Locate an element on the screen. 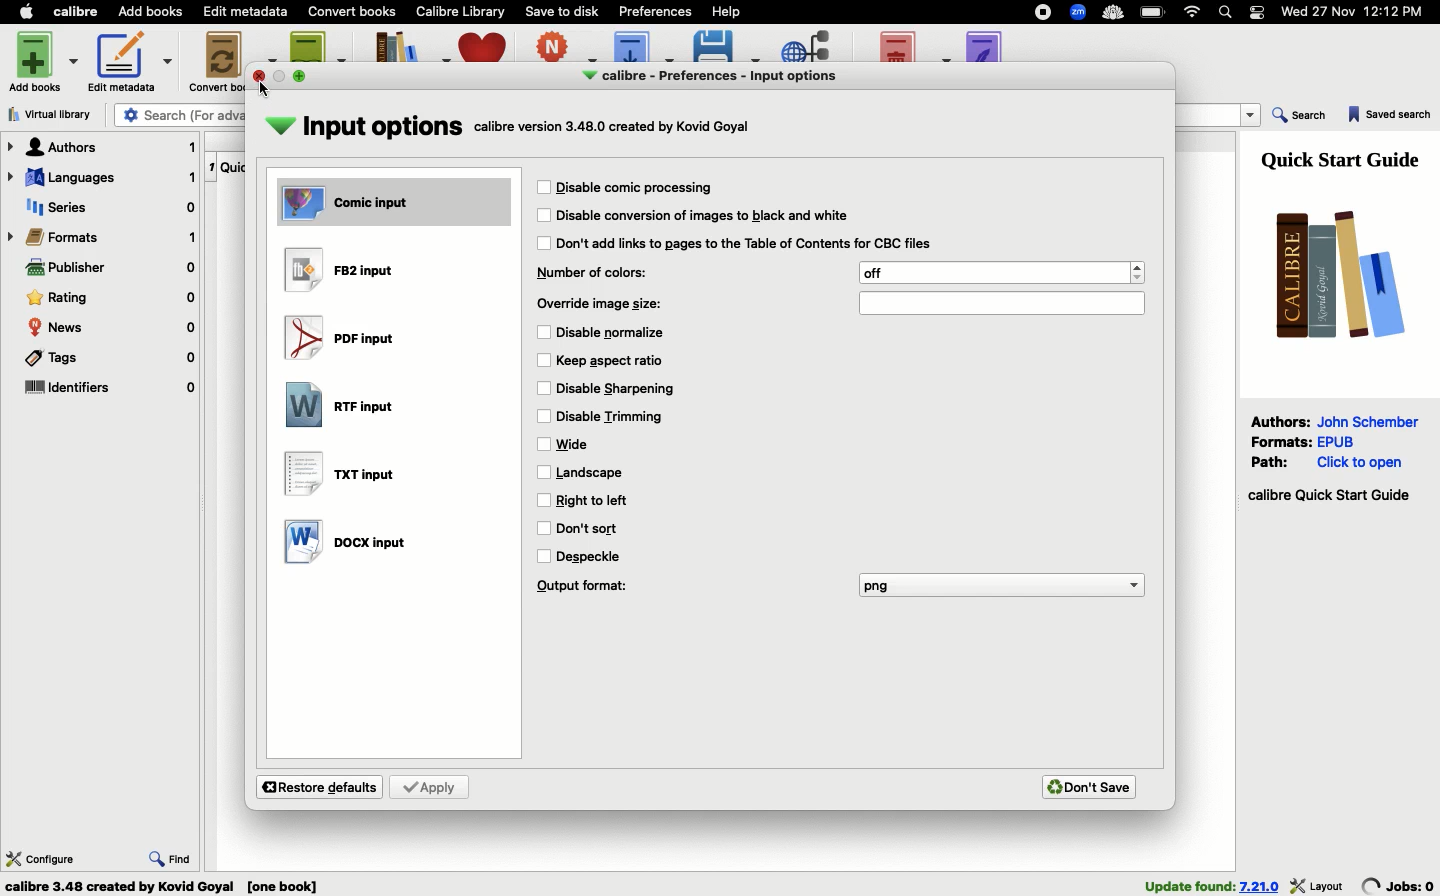 Image resolution: width=1440 pixels, height=896 pixels. Saved search is located at coordinates (1390, 116).